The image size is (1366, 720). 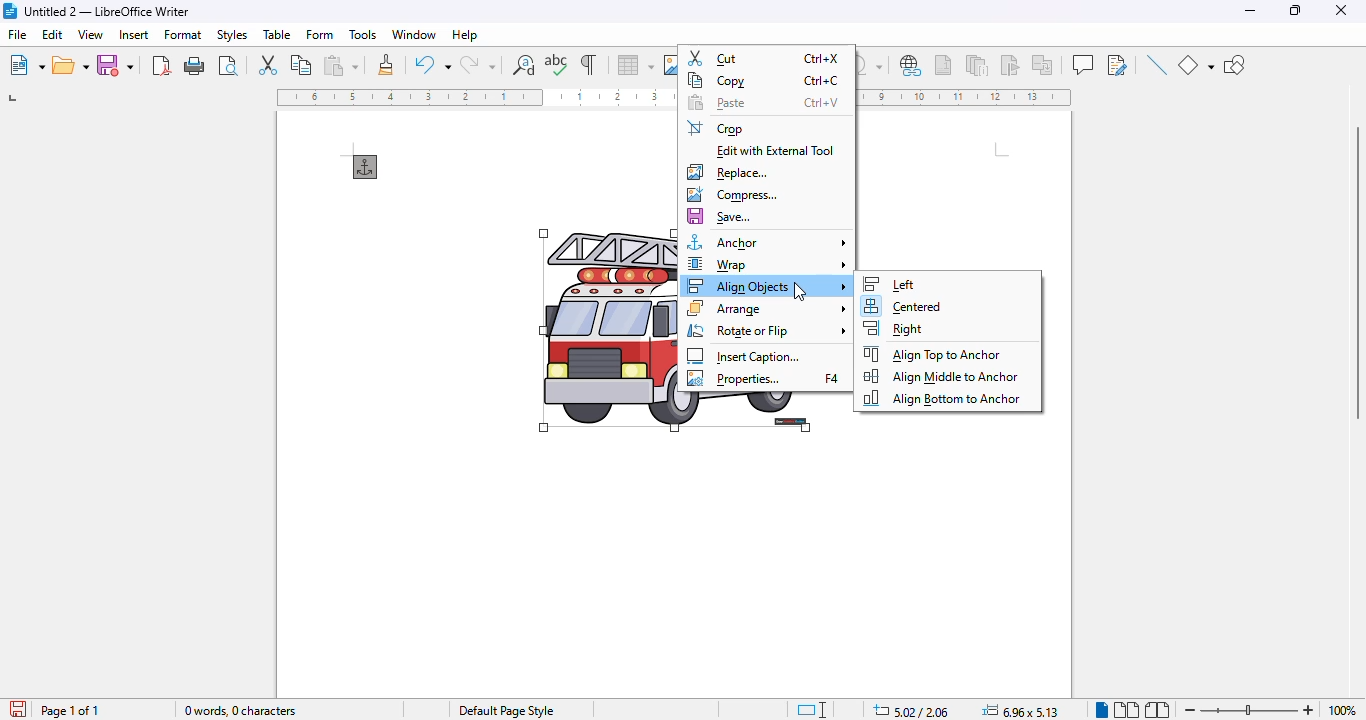 What do you see at coordinates (478, 65) in the screenshot?
I see `redo` at bounding box center [478, 65].